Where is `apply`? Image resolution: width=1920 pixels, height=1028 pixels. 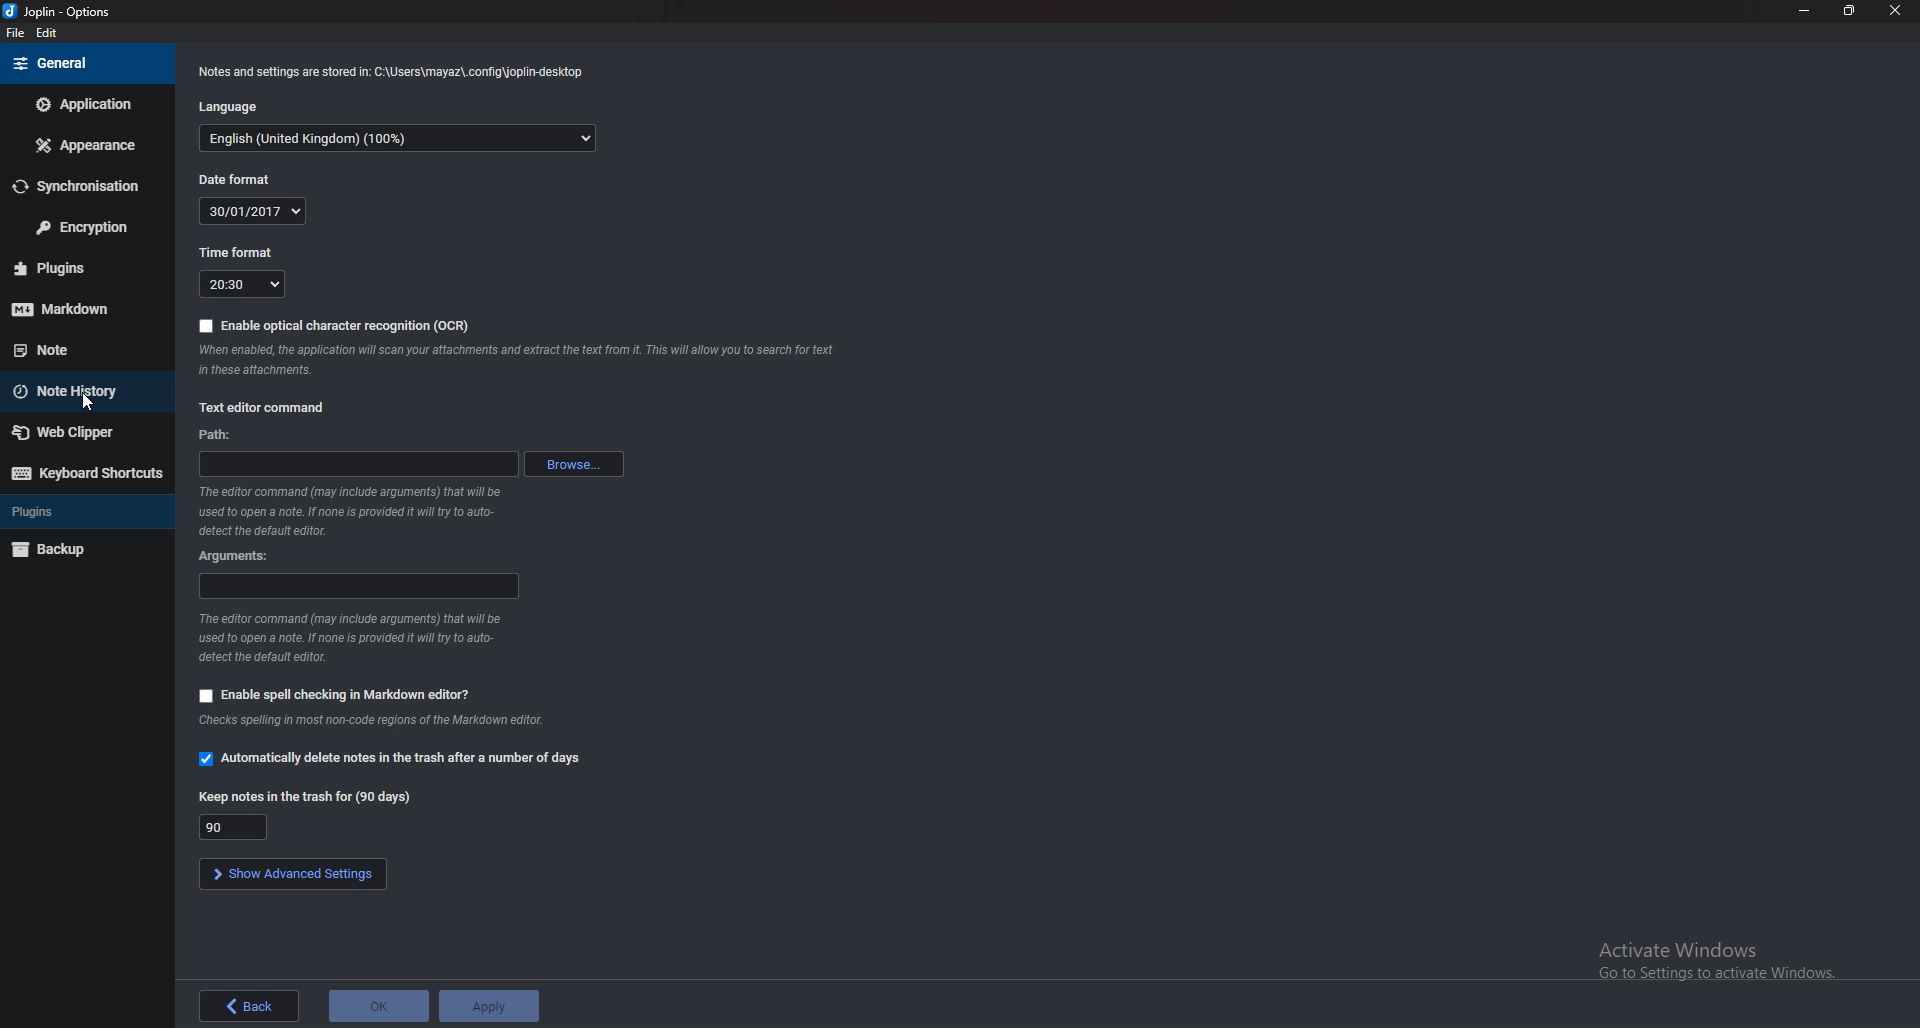 apply is located at coordinates (490, 1005).